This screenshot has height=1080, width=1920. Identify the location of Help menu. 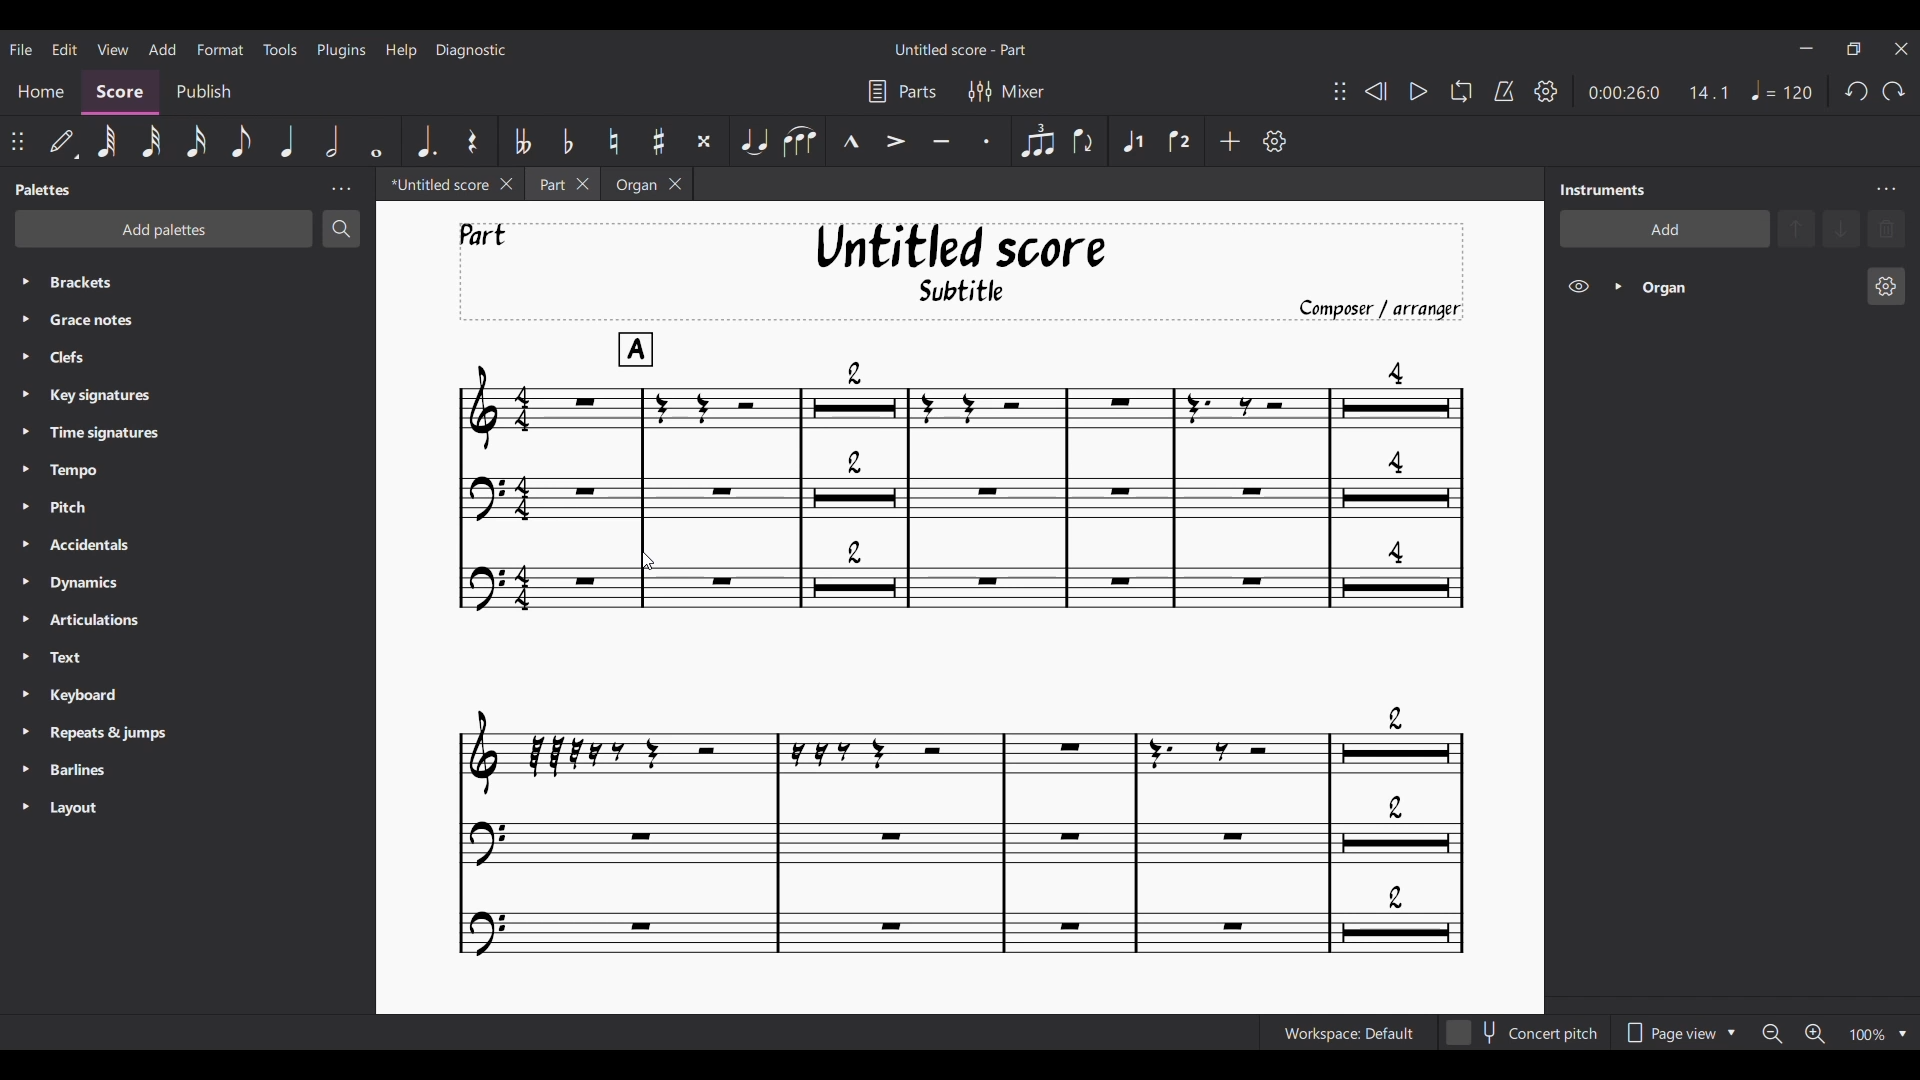
(401, 50).